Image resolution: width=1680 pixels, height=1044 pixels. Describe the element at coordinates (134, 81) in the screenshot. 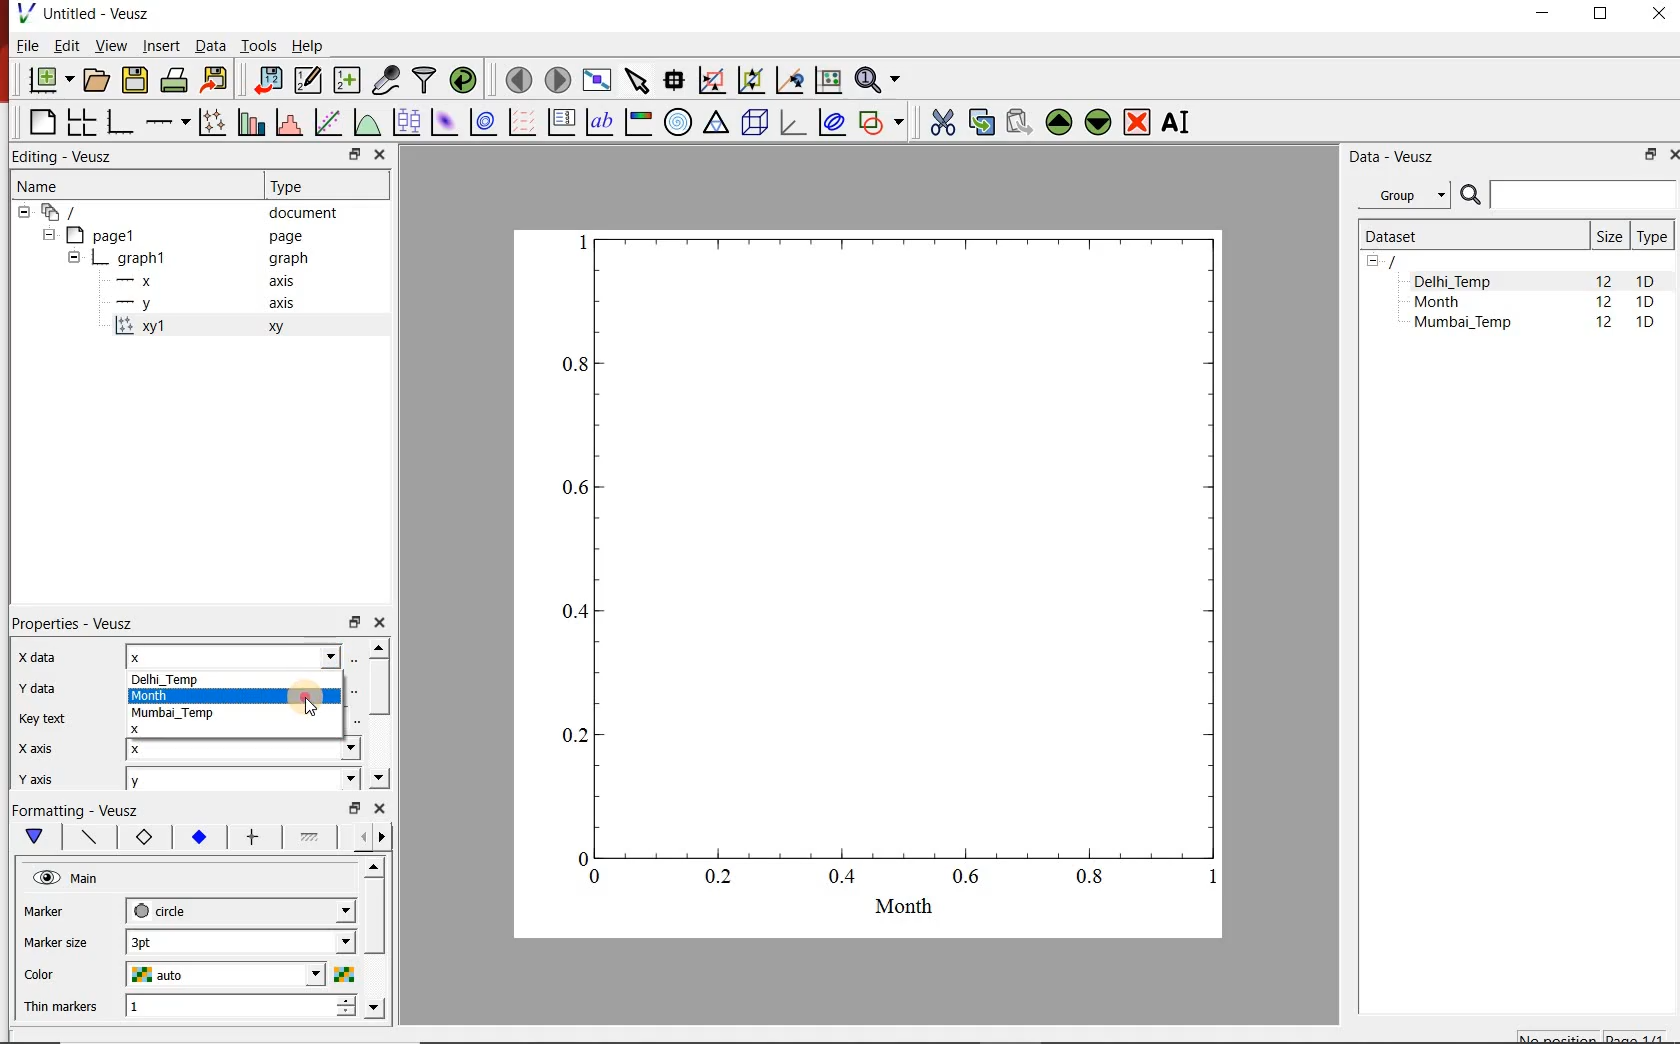

I see `save the document` at that location.